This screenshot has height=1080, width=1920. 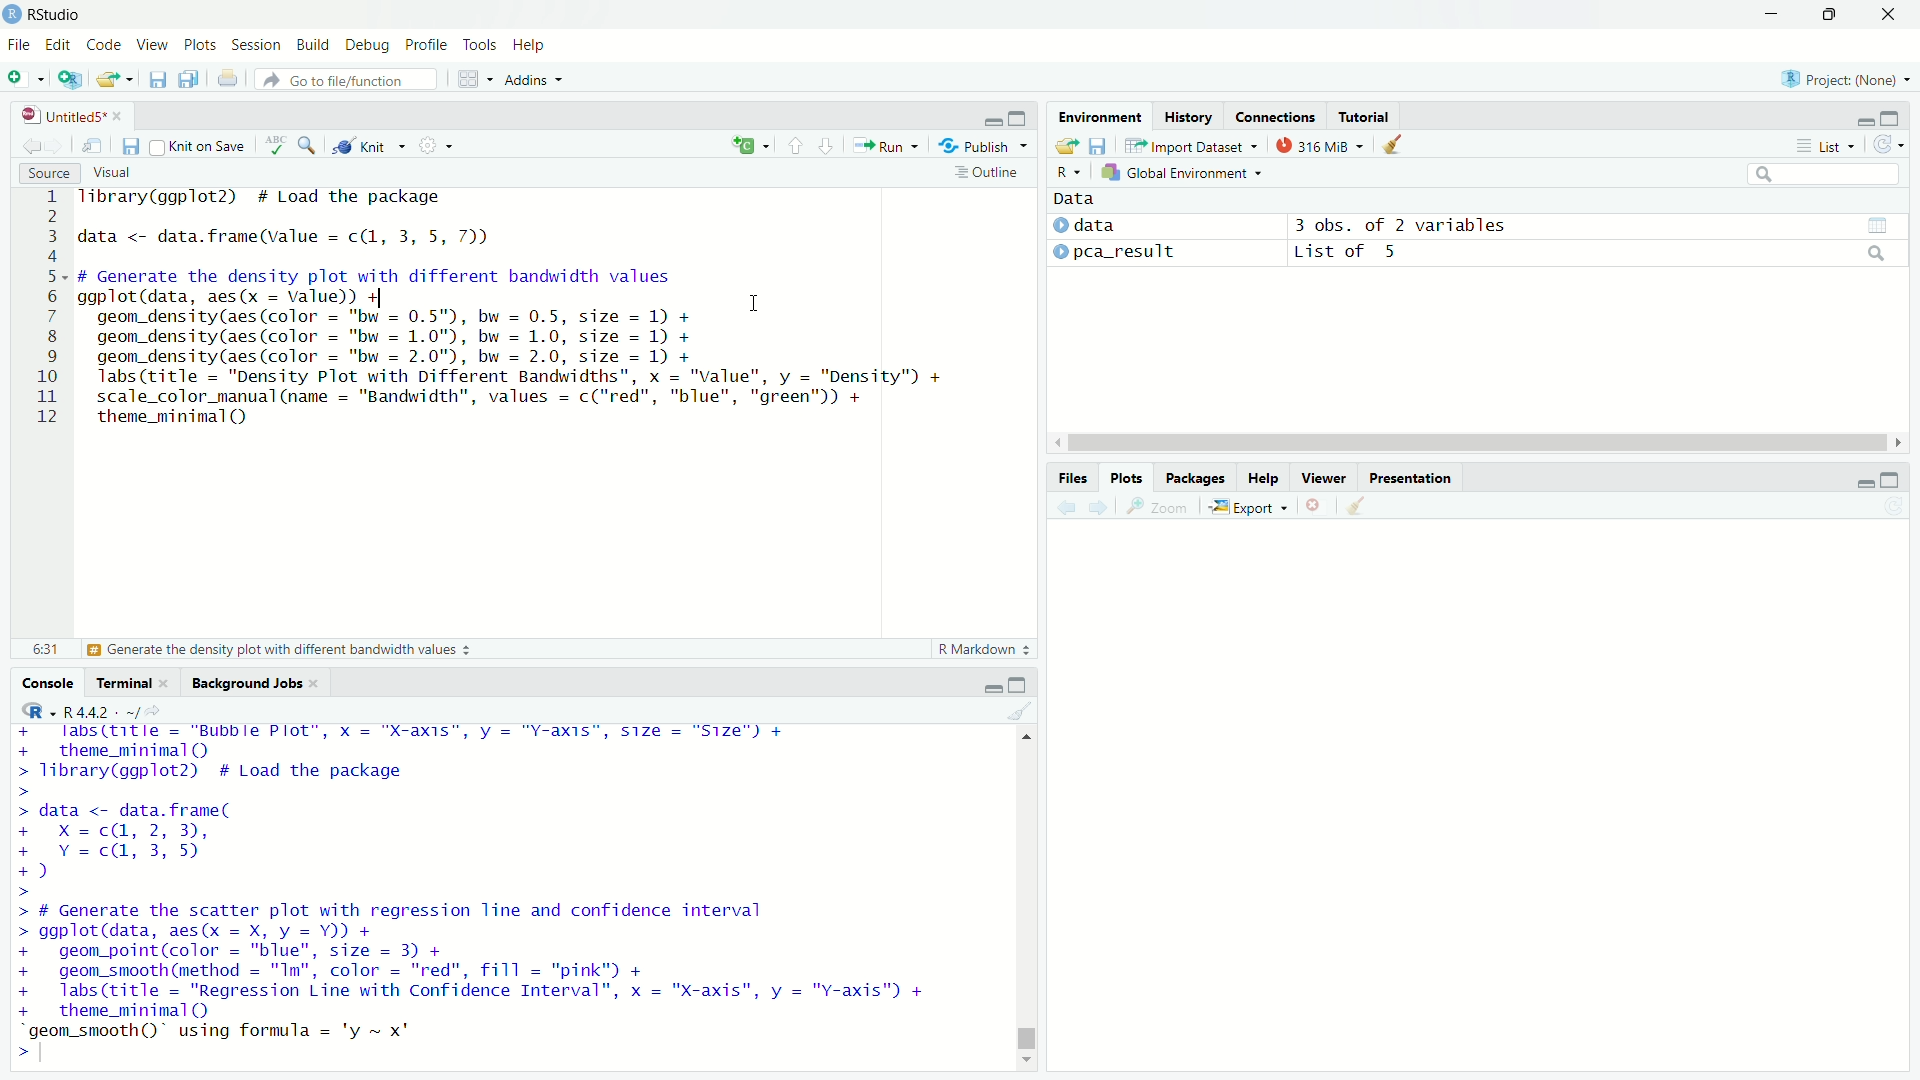 I want to click on Go back to previous source location, so click(x=28, y=144).